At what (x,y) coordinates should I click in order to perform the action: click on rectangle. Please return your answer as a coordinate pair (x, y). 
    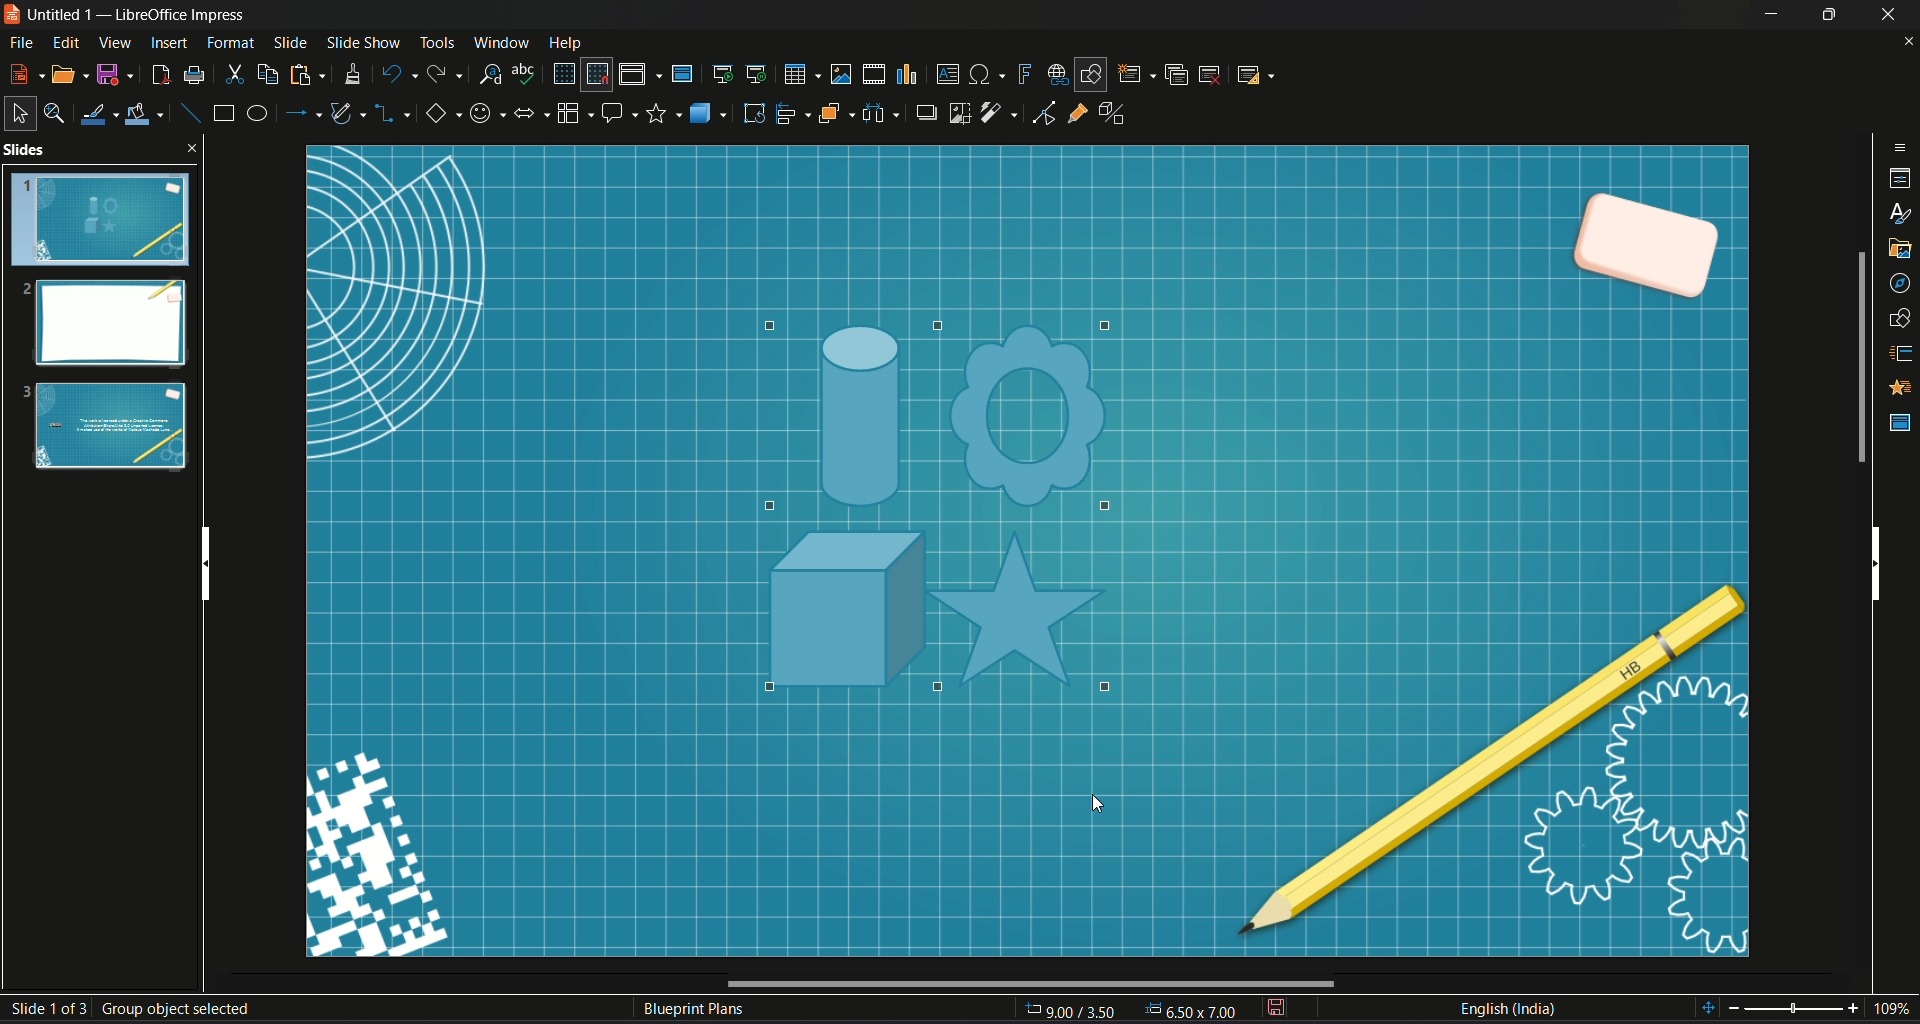
    Looking at the image, I should click on (223, 112).